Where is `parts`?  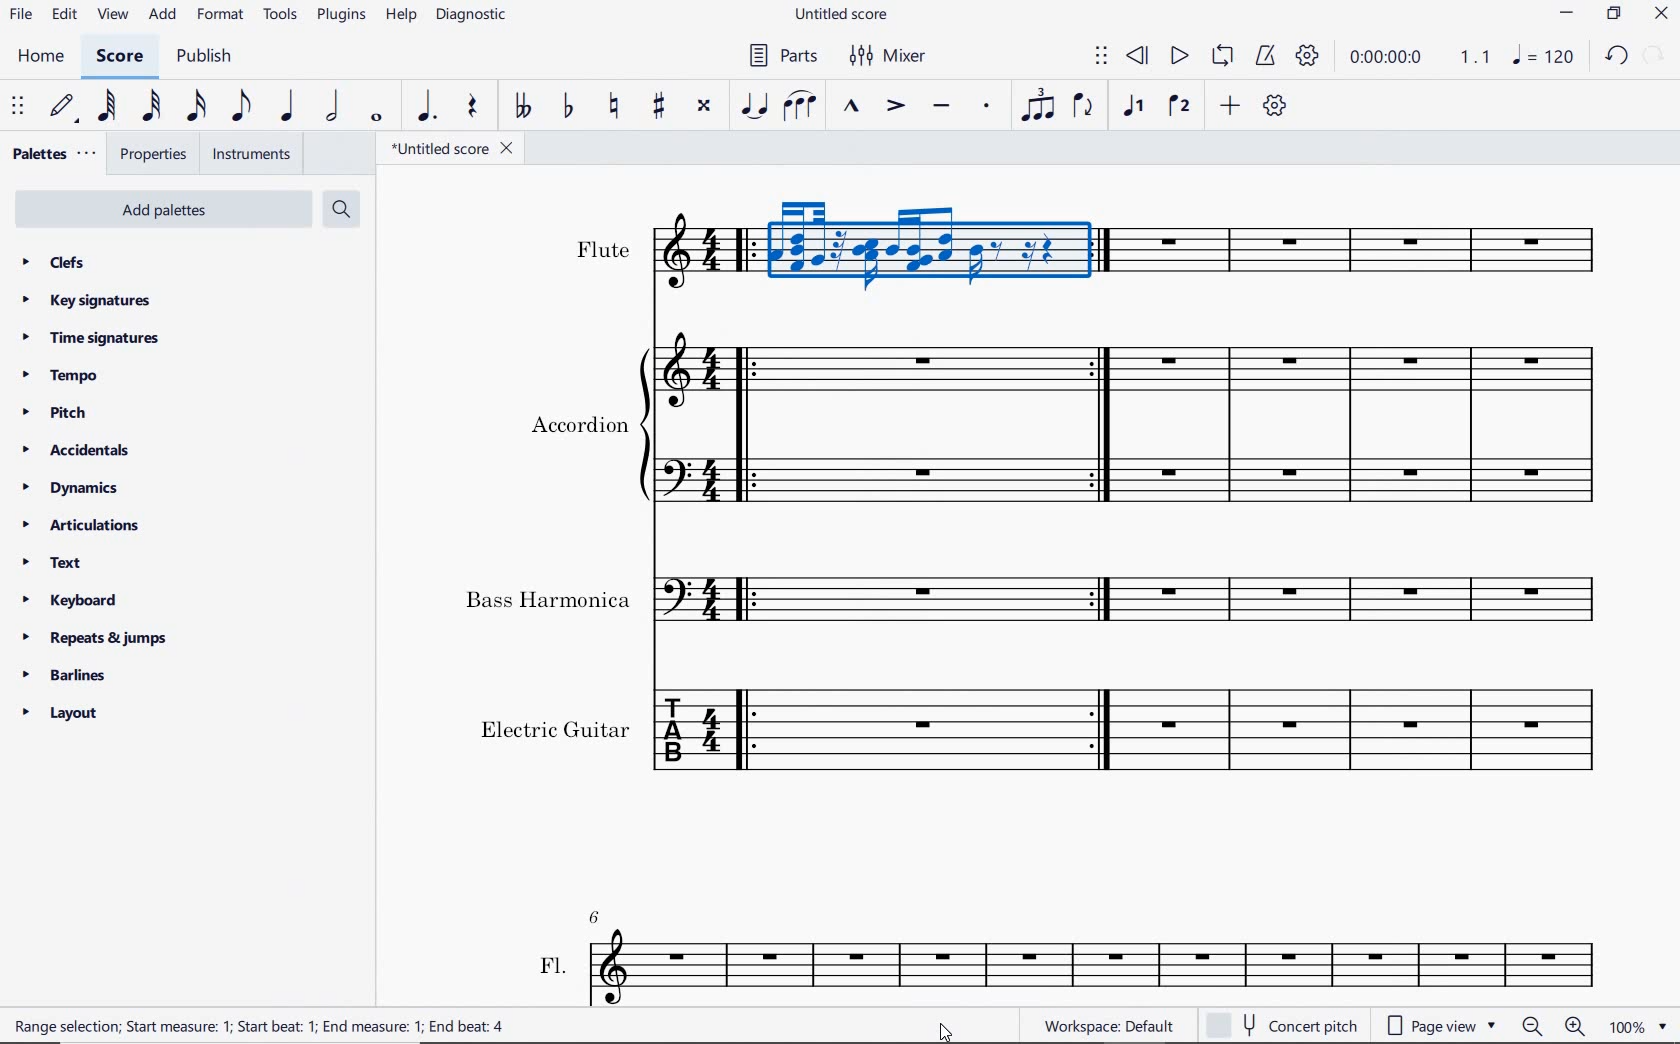 parts is located at coordinates (779, 55).